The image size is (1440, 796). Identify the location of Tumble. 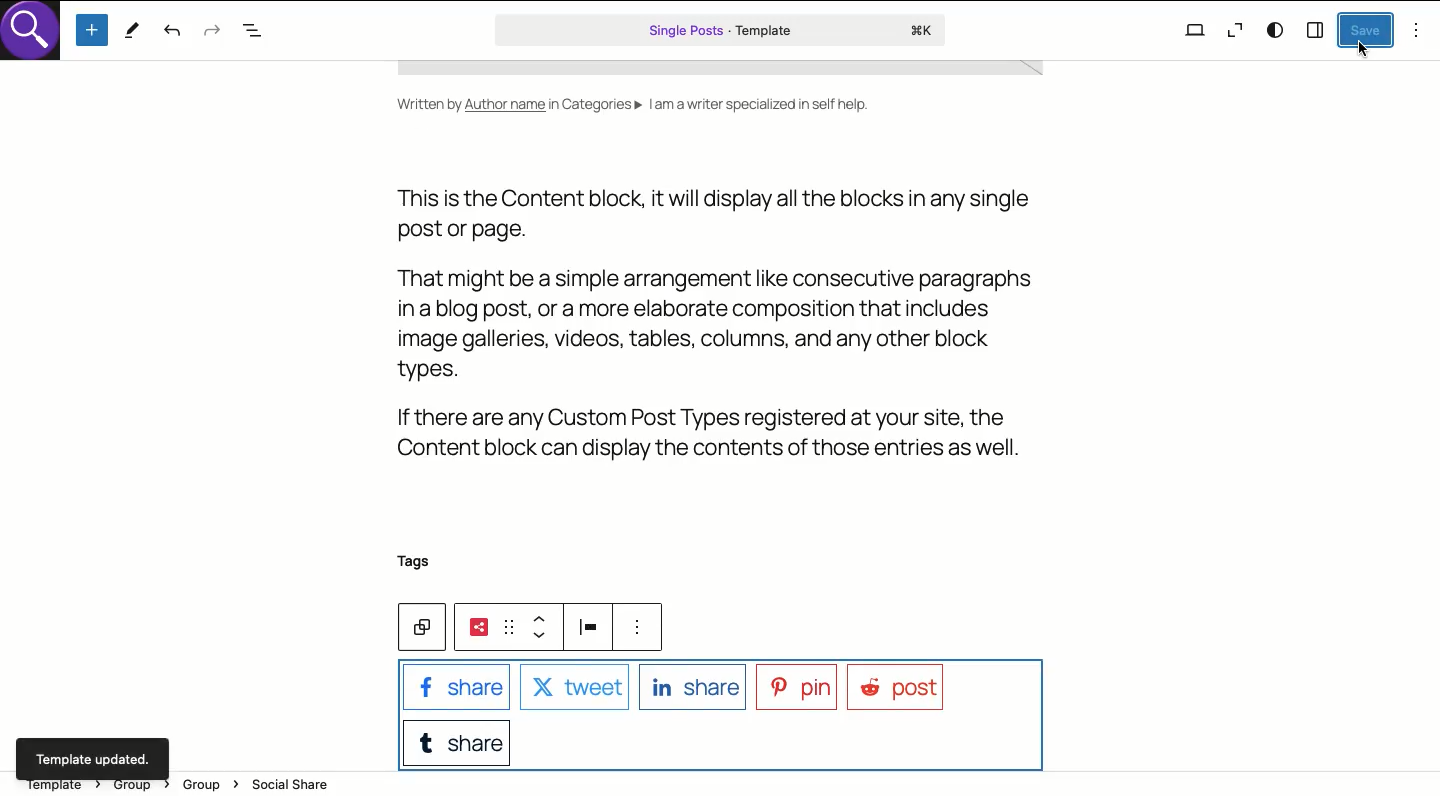
(458, 743).